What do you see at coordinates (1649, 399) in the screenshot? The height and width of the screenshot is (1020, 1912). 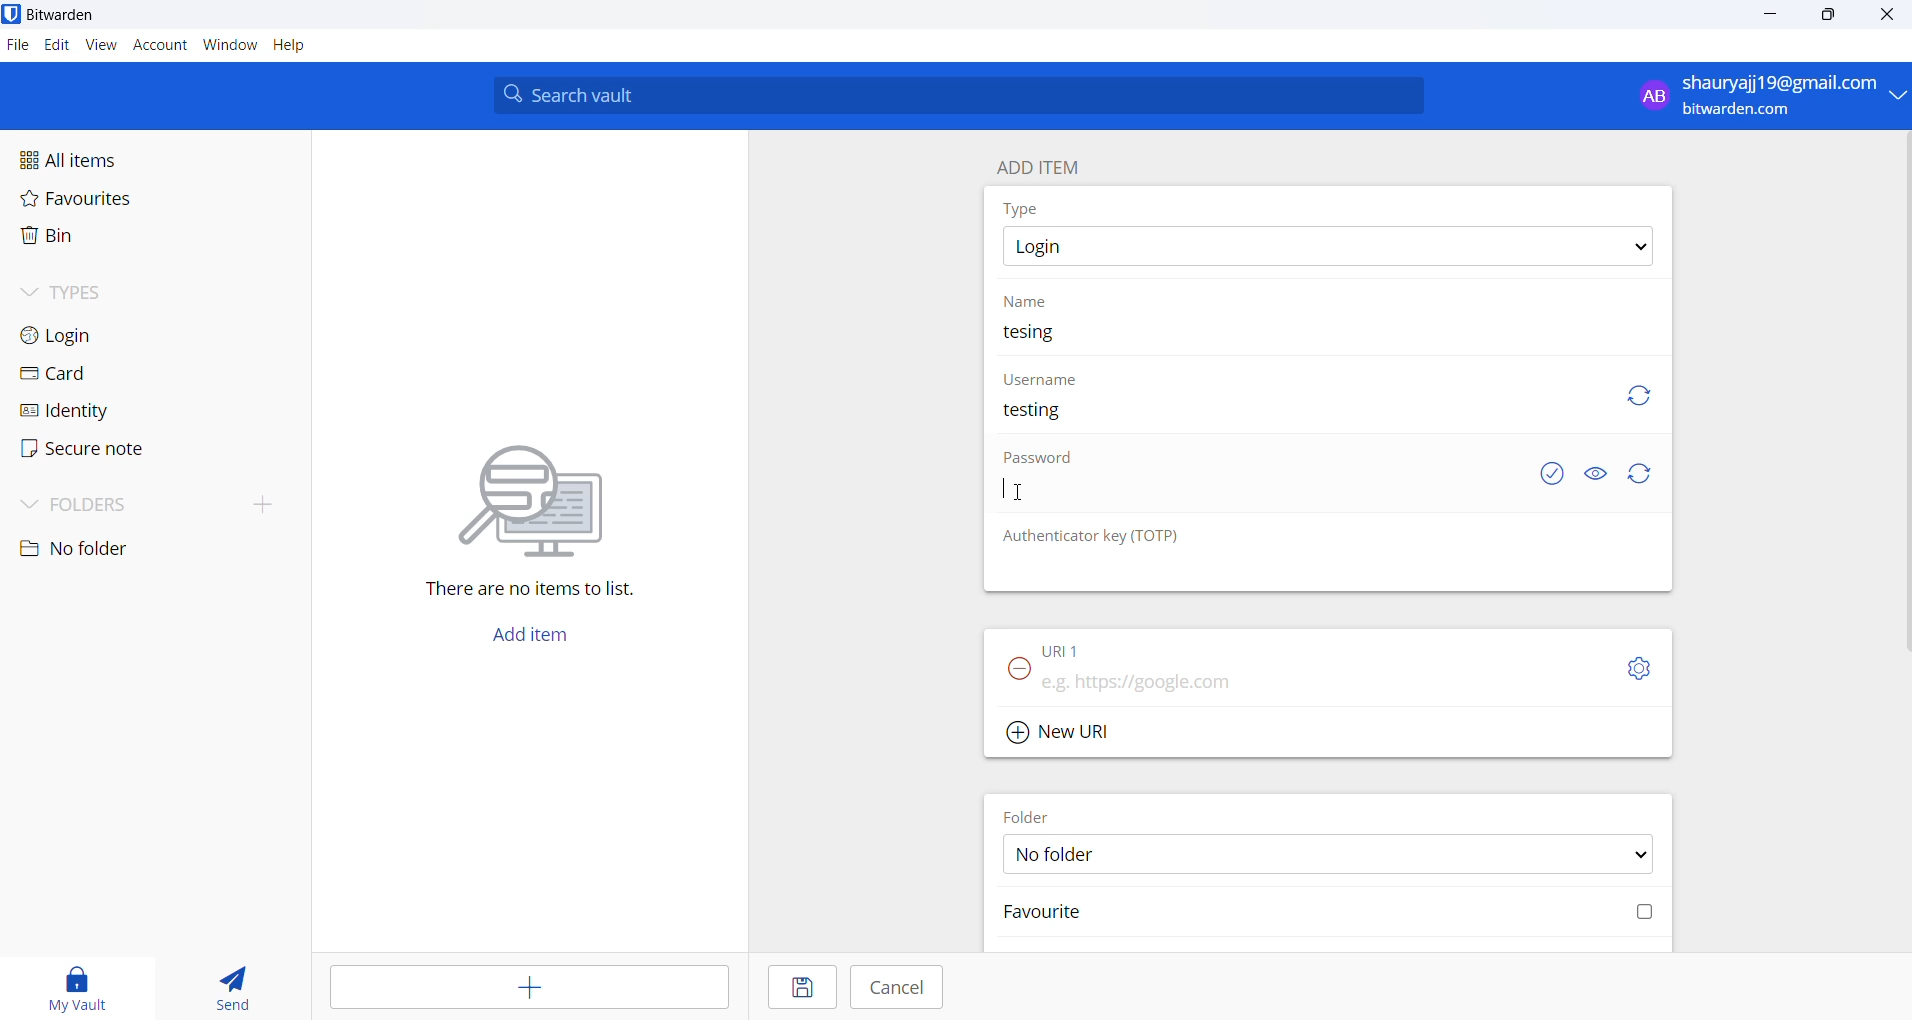 I see `Refresh ` at bounding box center [1649, 399].